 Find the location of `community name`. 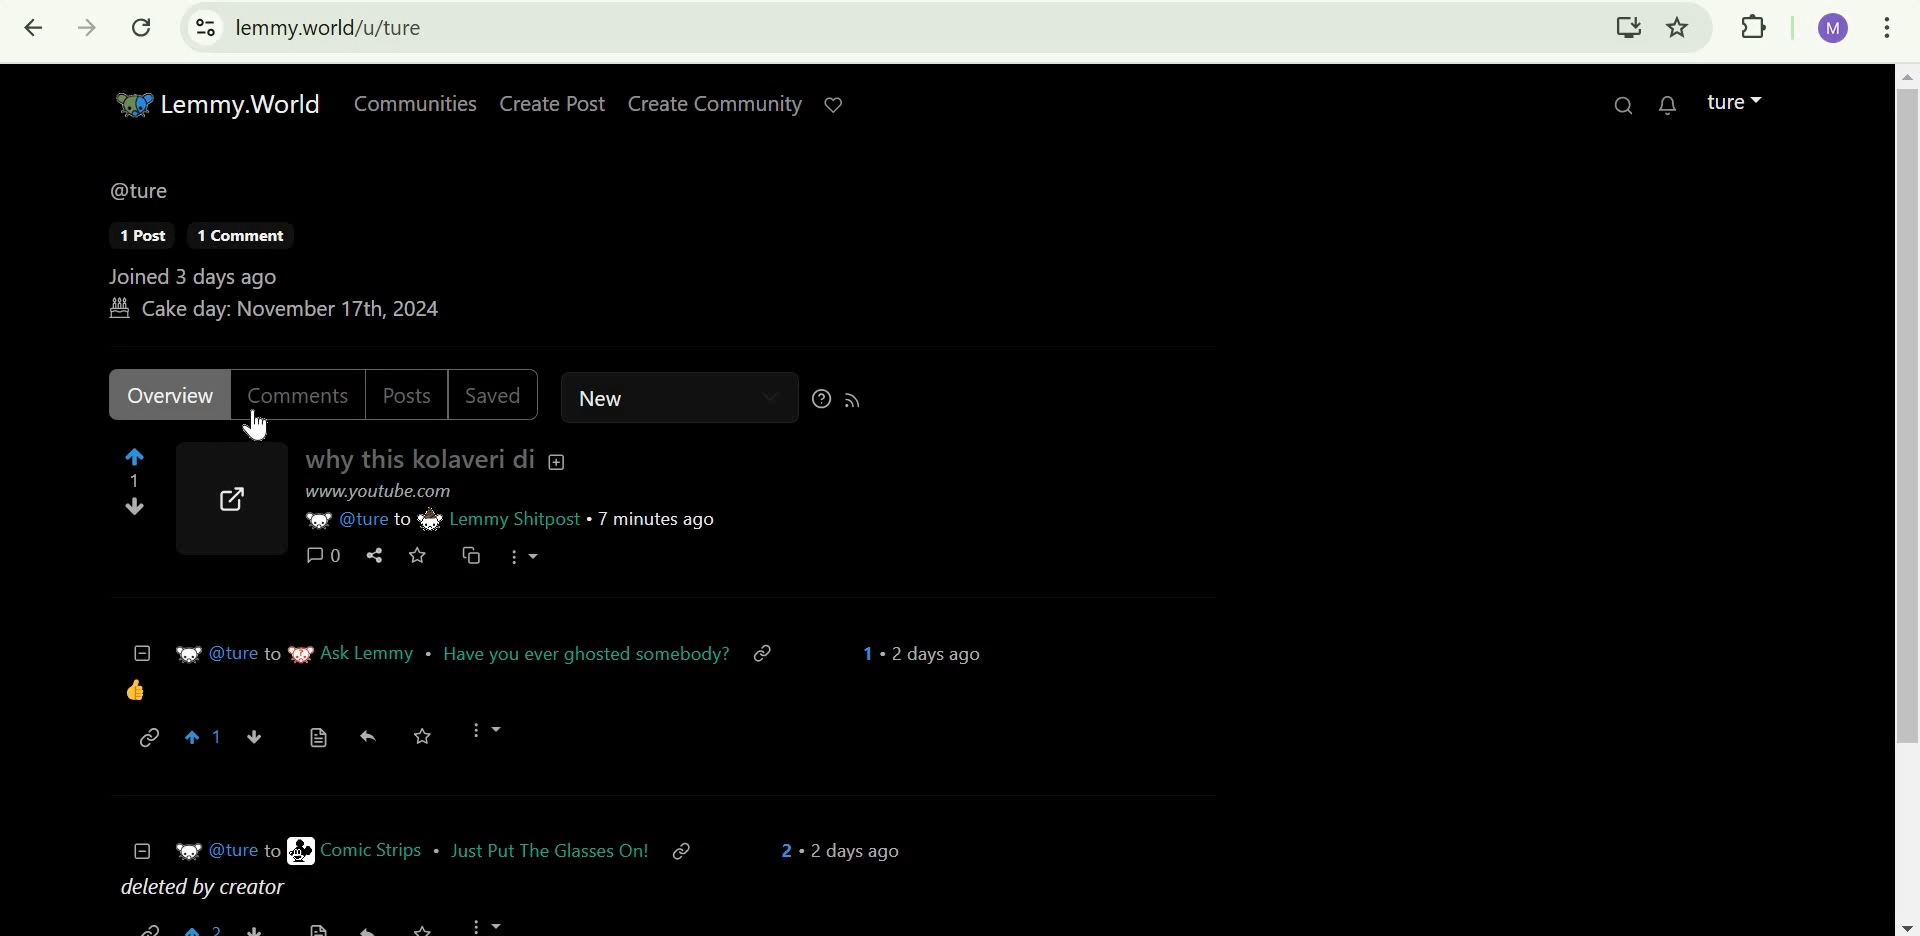

community name is located at coordinates (356, 850).